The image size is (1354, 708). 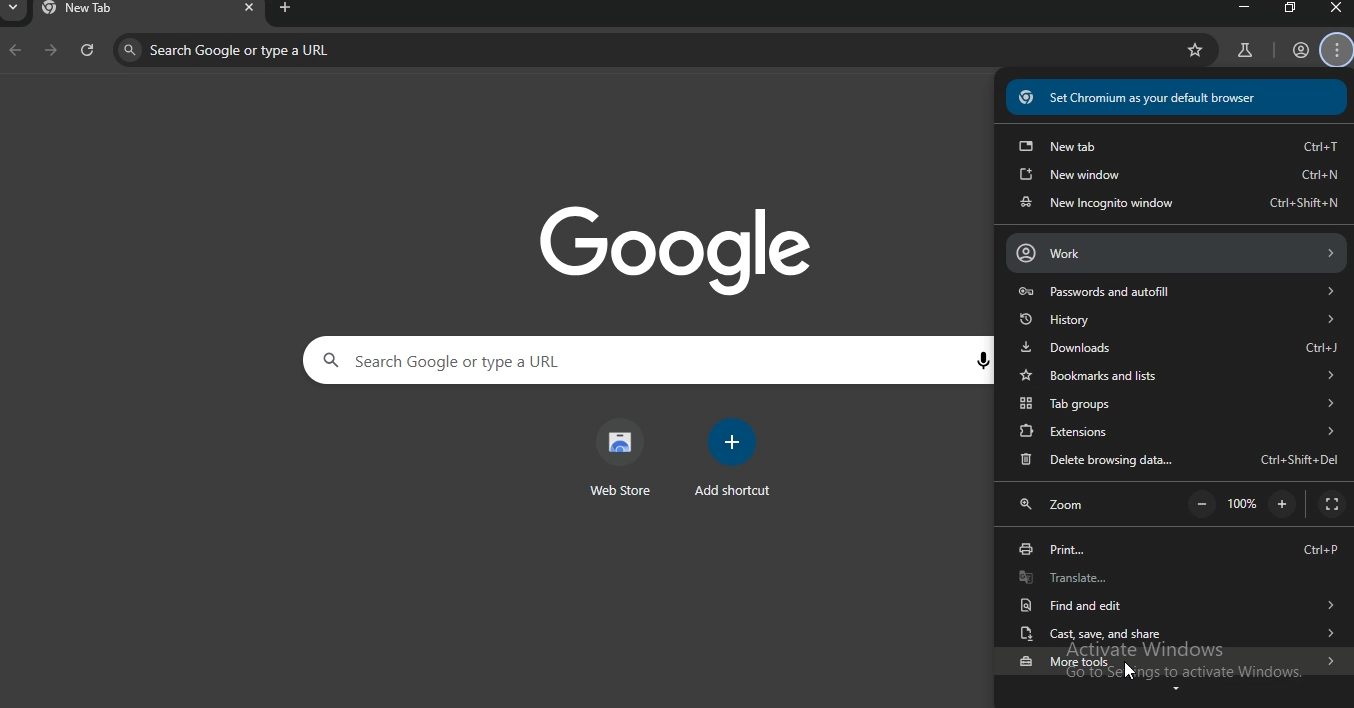 I want to click on more tools, so click(x=1179, y=665).